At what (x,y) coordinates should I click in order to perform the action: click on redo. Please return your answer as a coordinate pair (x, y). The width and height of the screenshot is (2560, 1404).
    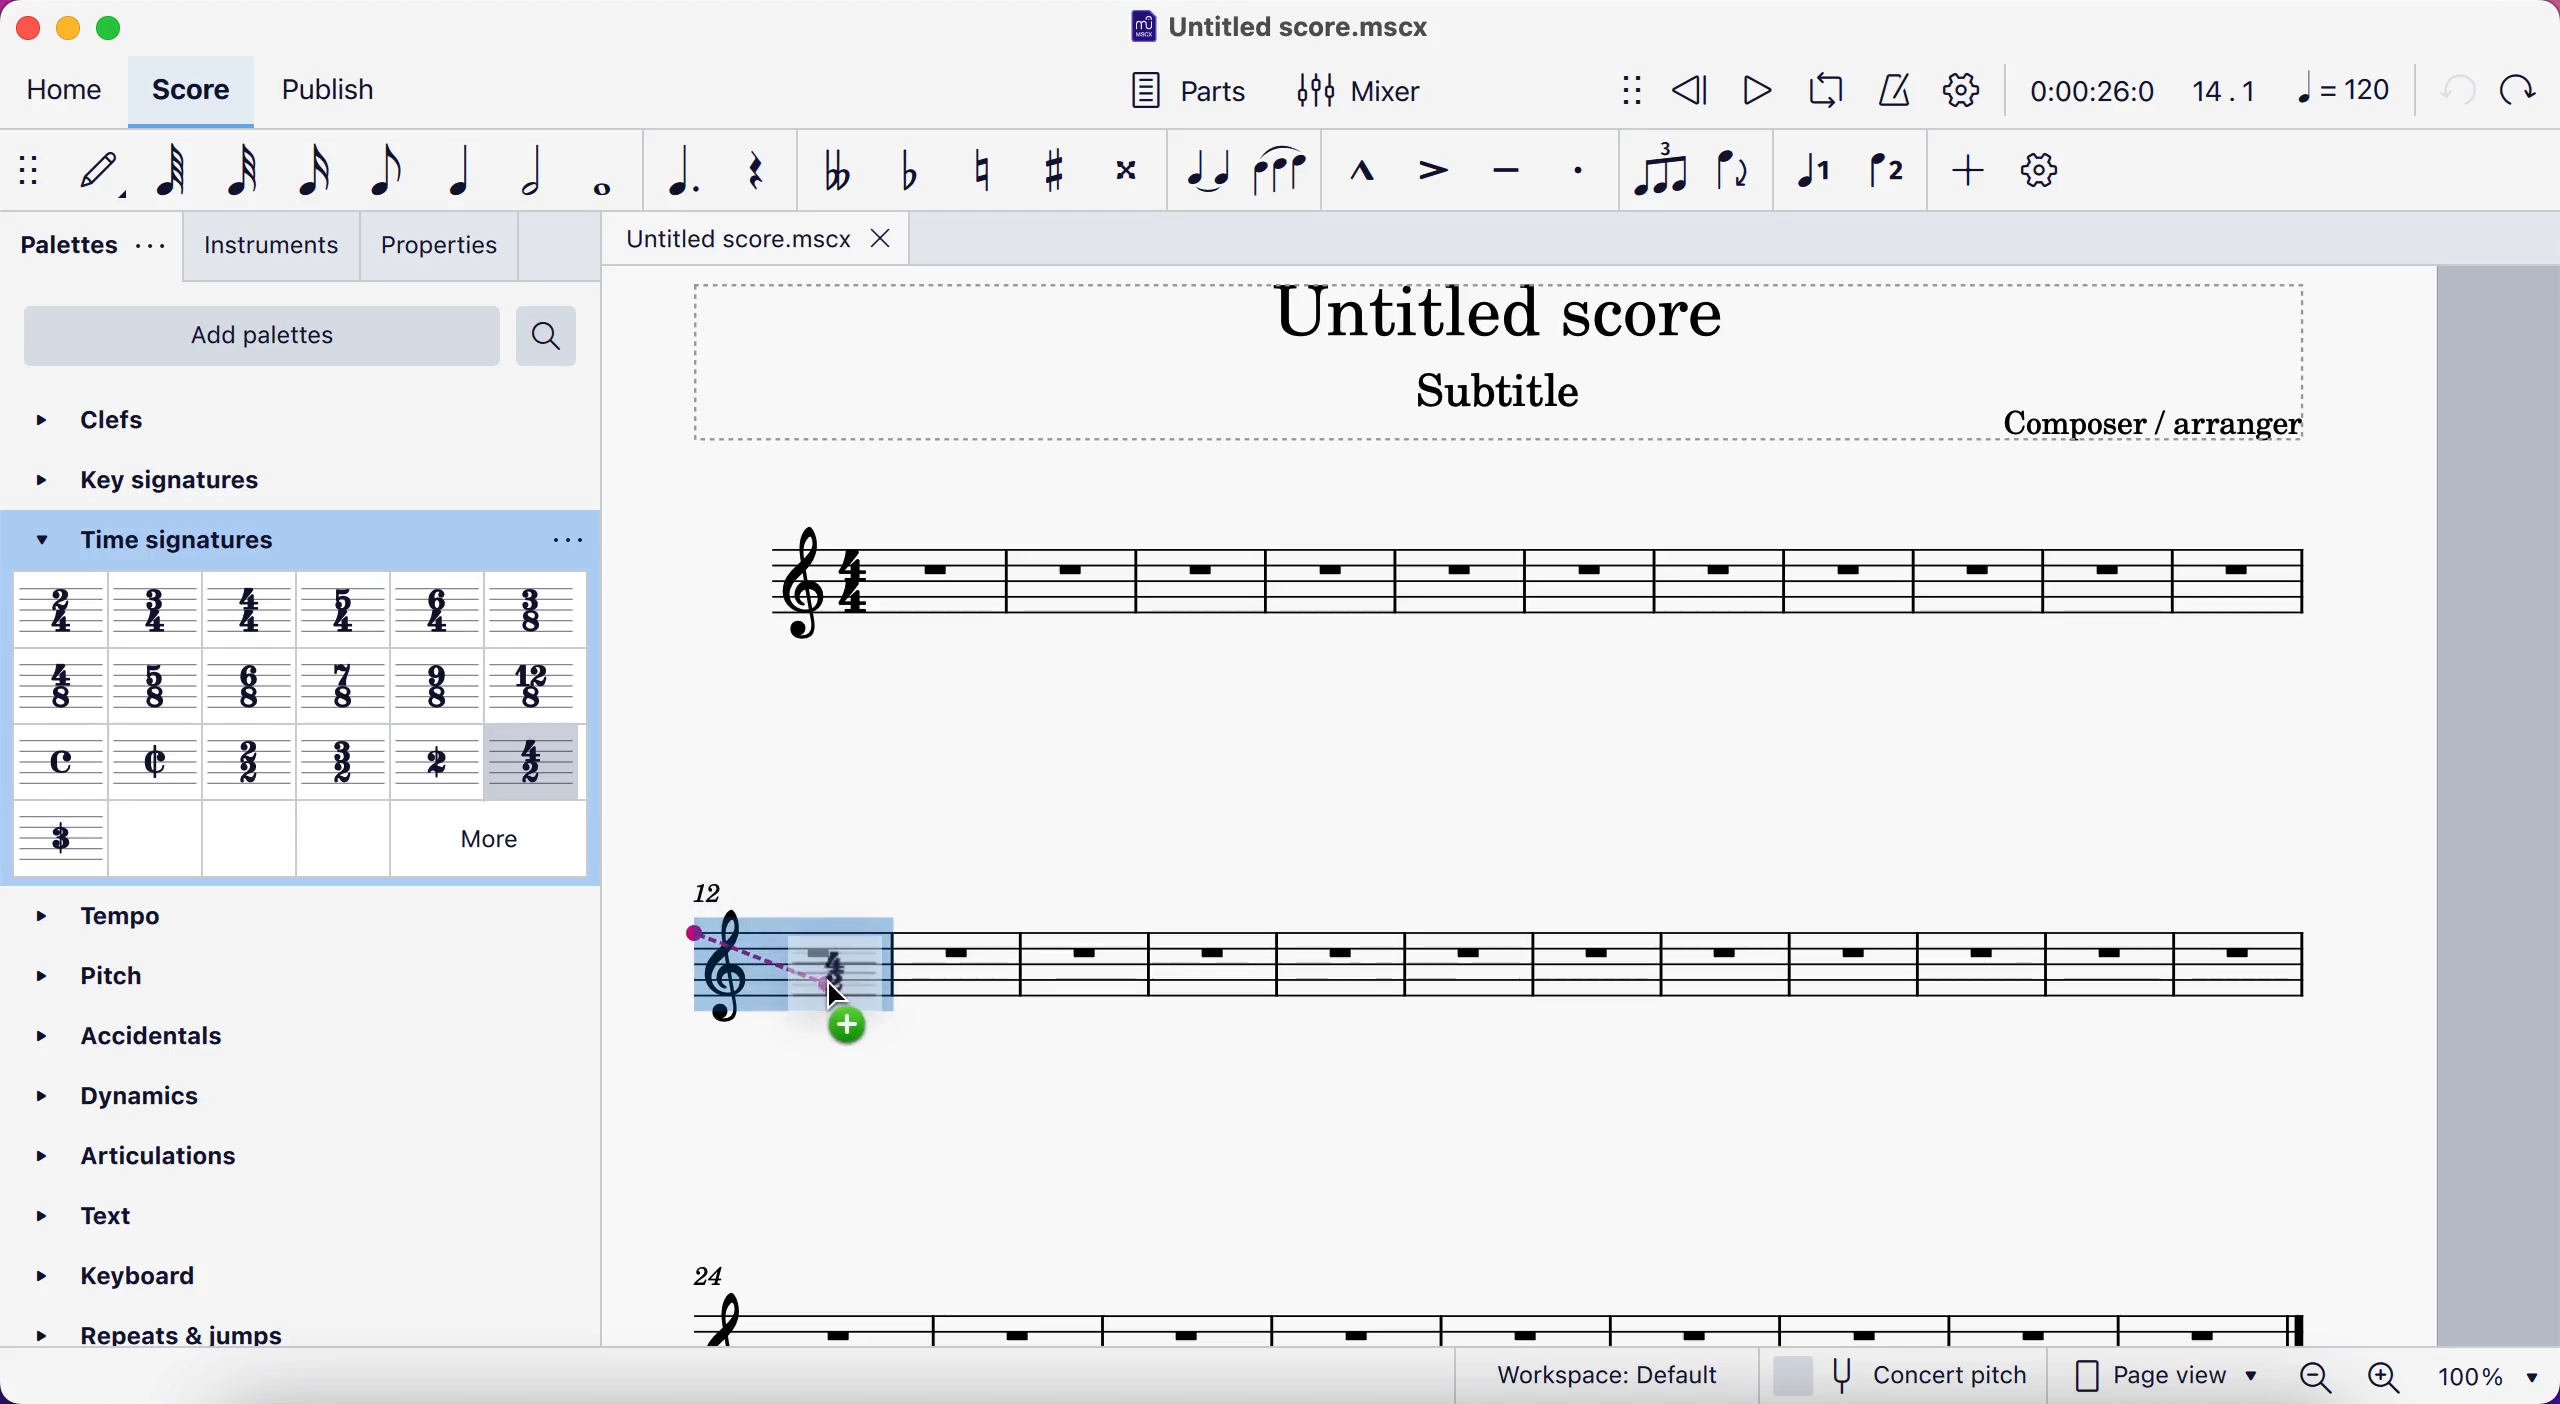
    Looking at the image, I should click on (2522, 88).